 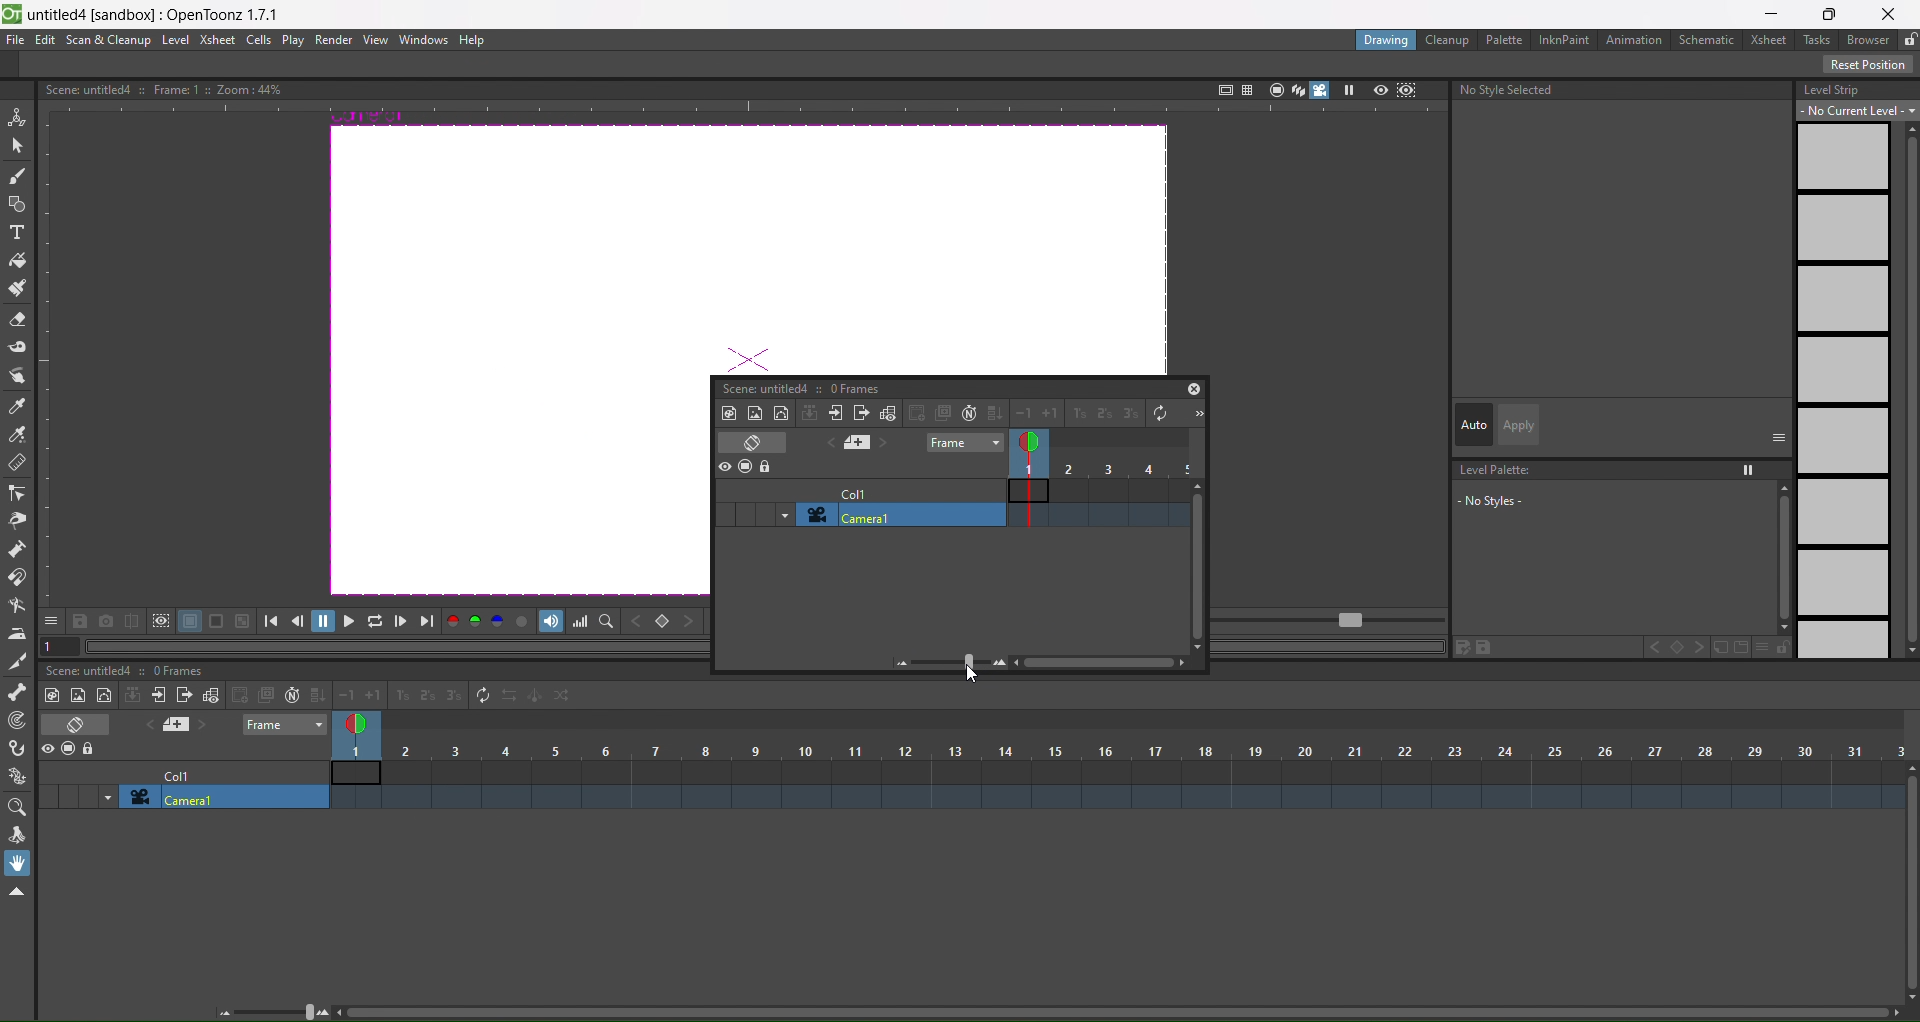 What do you see at coordinates (663, 623) in the screenshot?
I see `locator` at bounding box center [663, 623].